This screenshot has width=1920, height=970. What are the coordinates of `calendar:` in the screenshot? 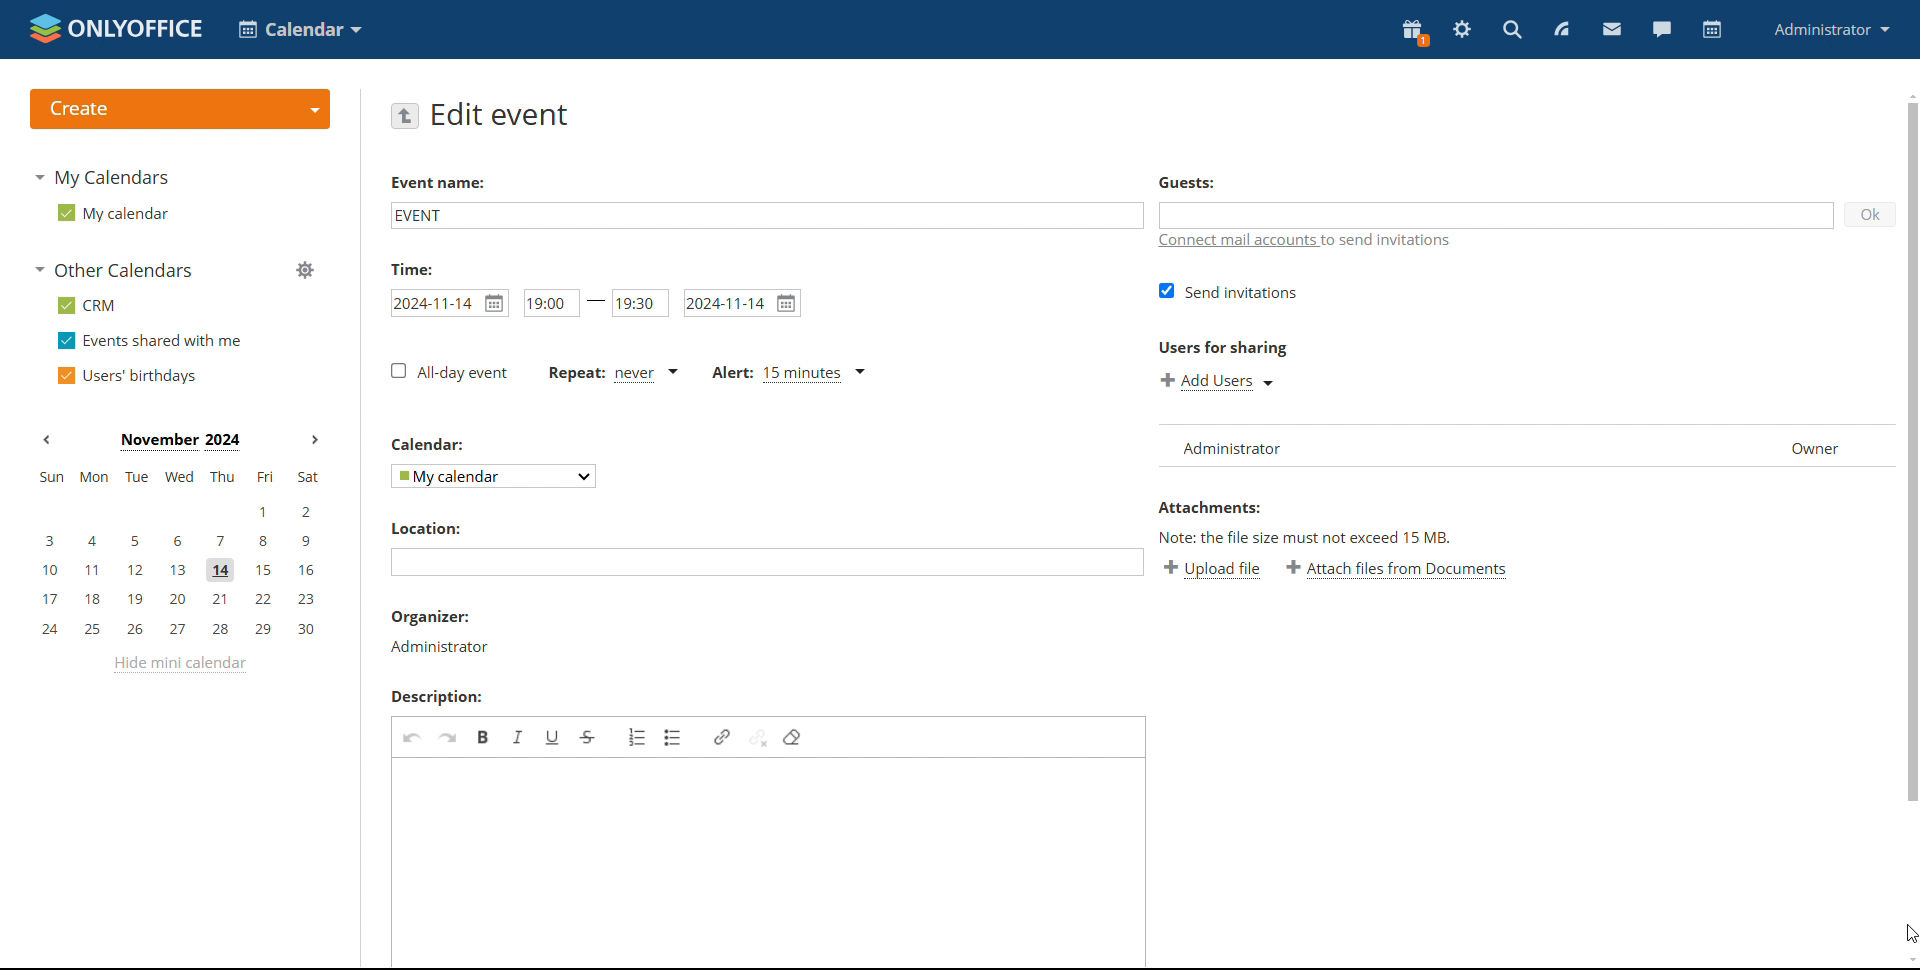 It's located at (432, 443).